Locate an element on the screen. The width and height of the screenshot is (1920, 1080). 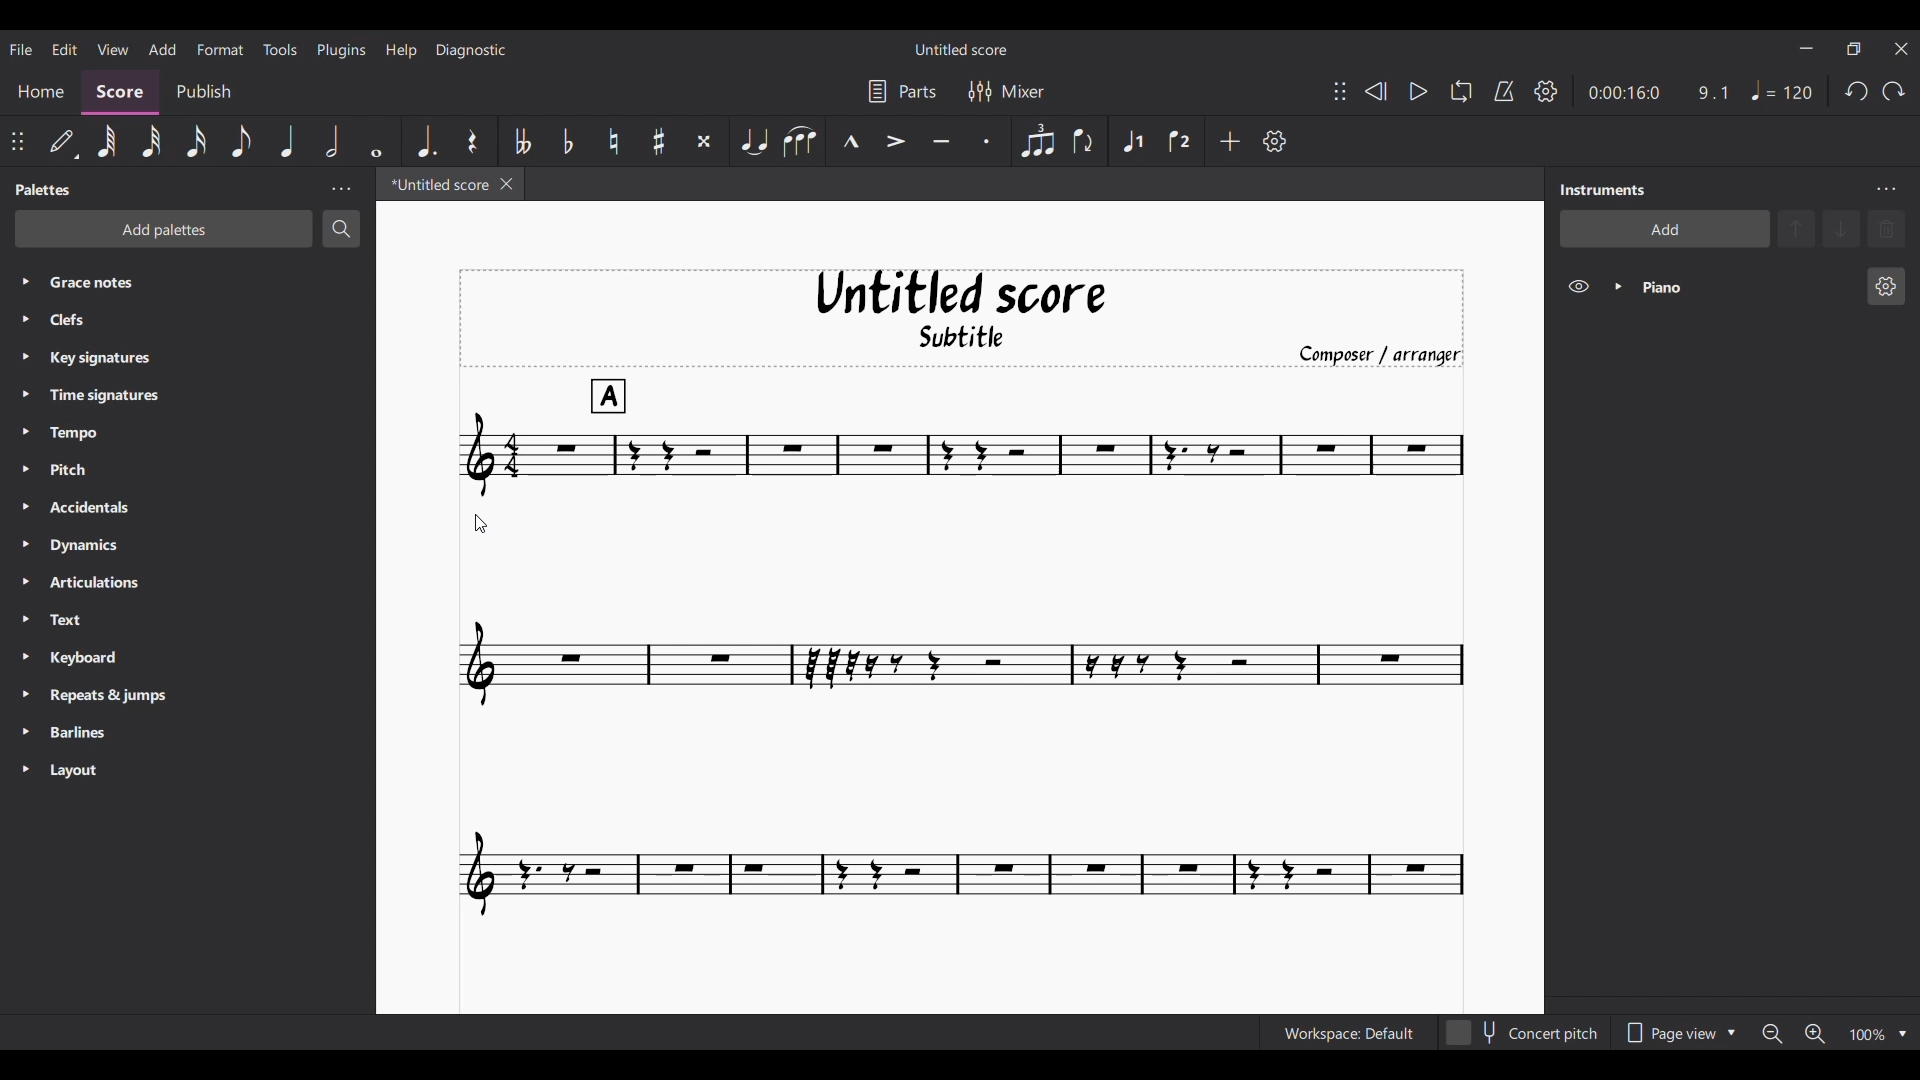
Untitled score is located at coordinates (961, 293).